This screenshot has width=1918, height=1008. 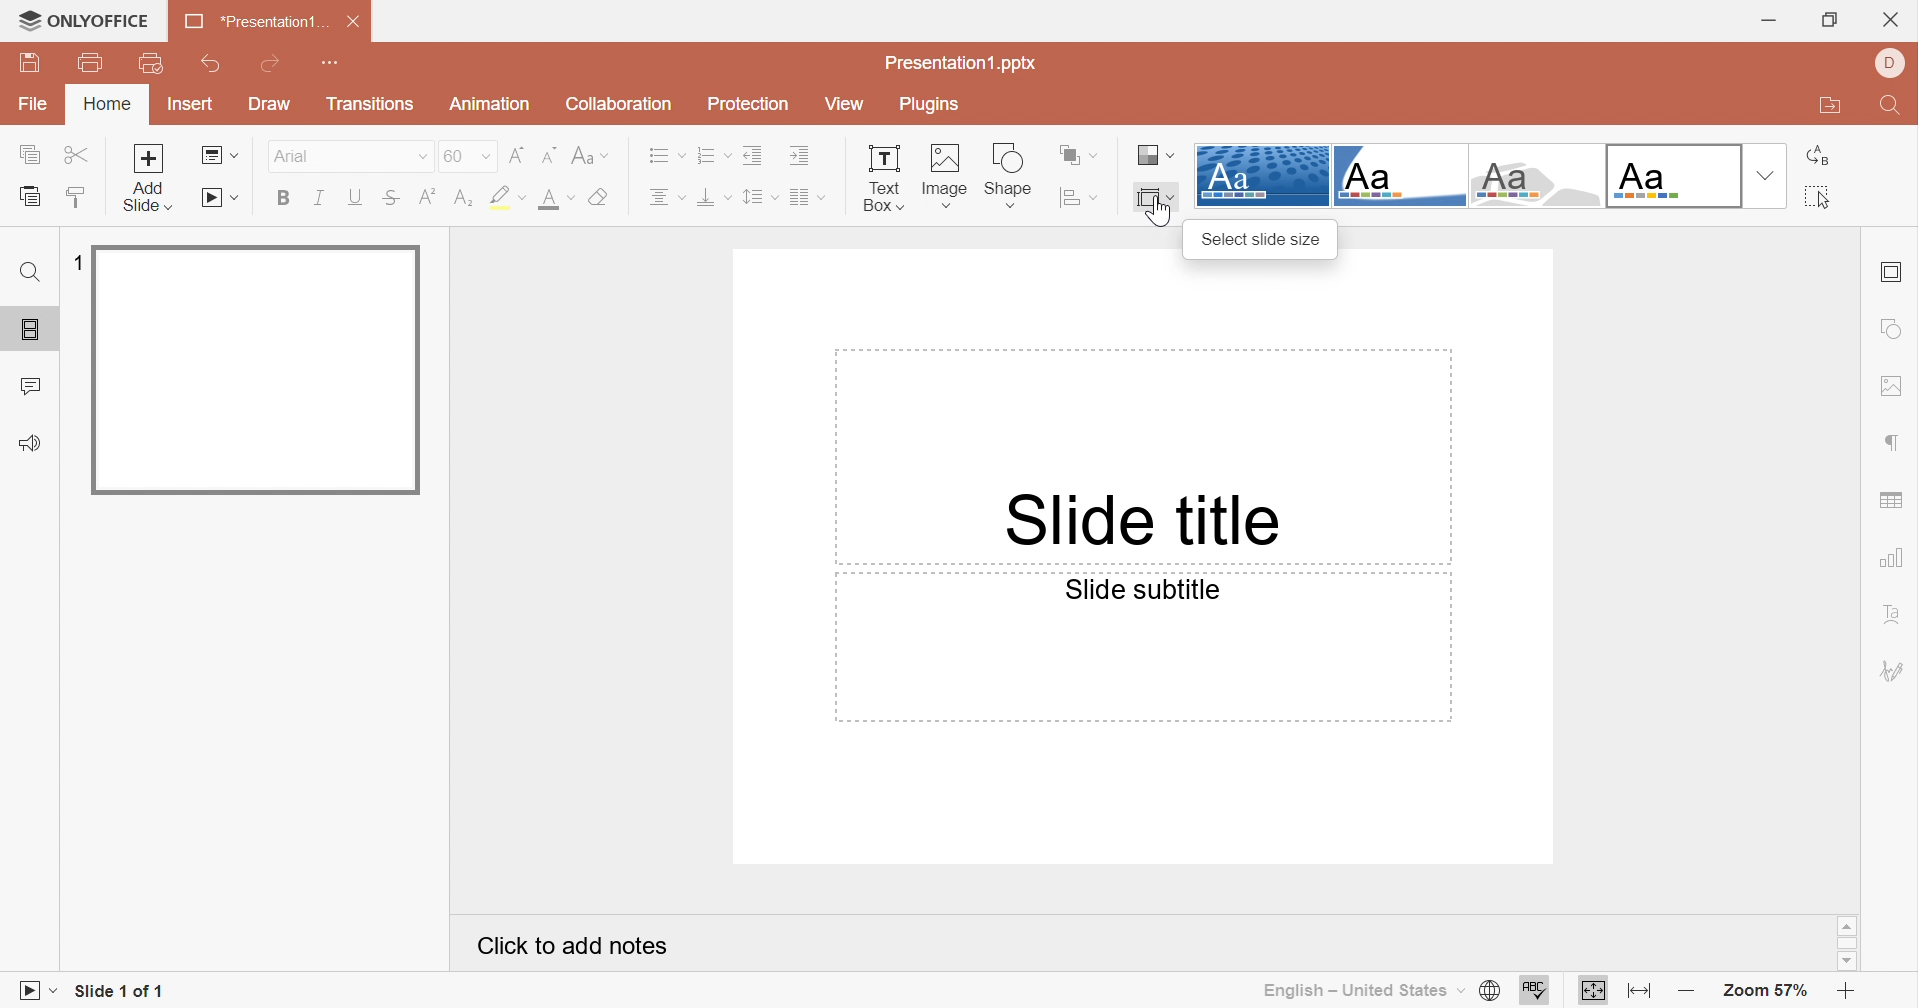 I want to click on View, so click(x=842, y=101).